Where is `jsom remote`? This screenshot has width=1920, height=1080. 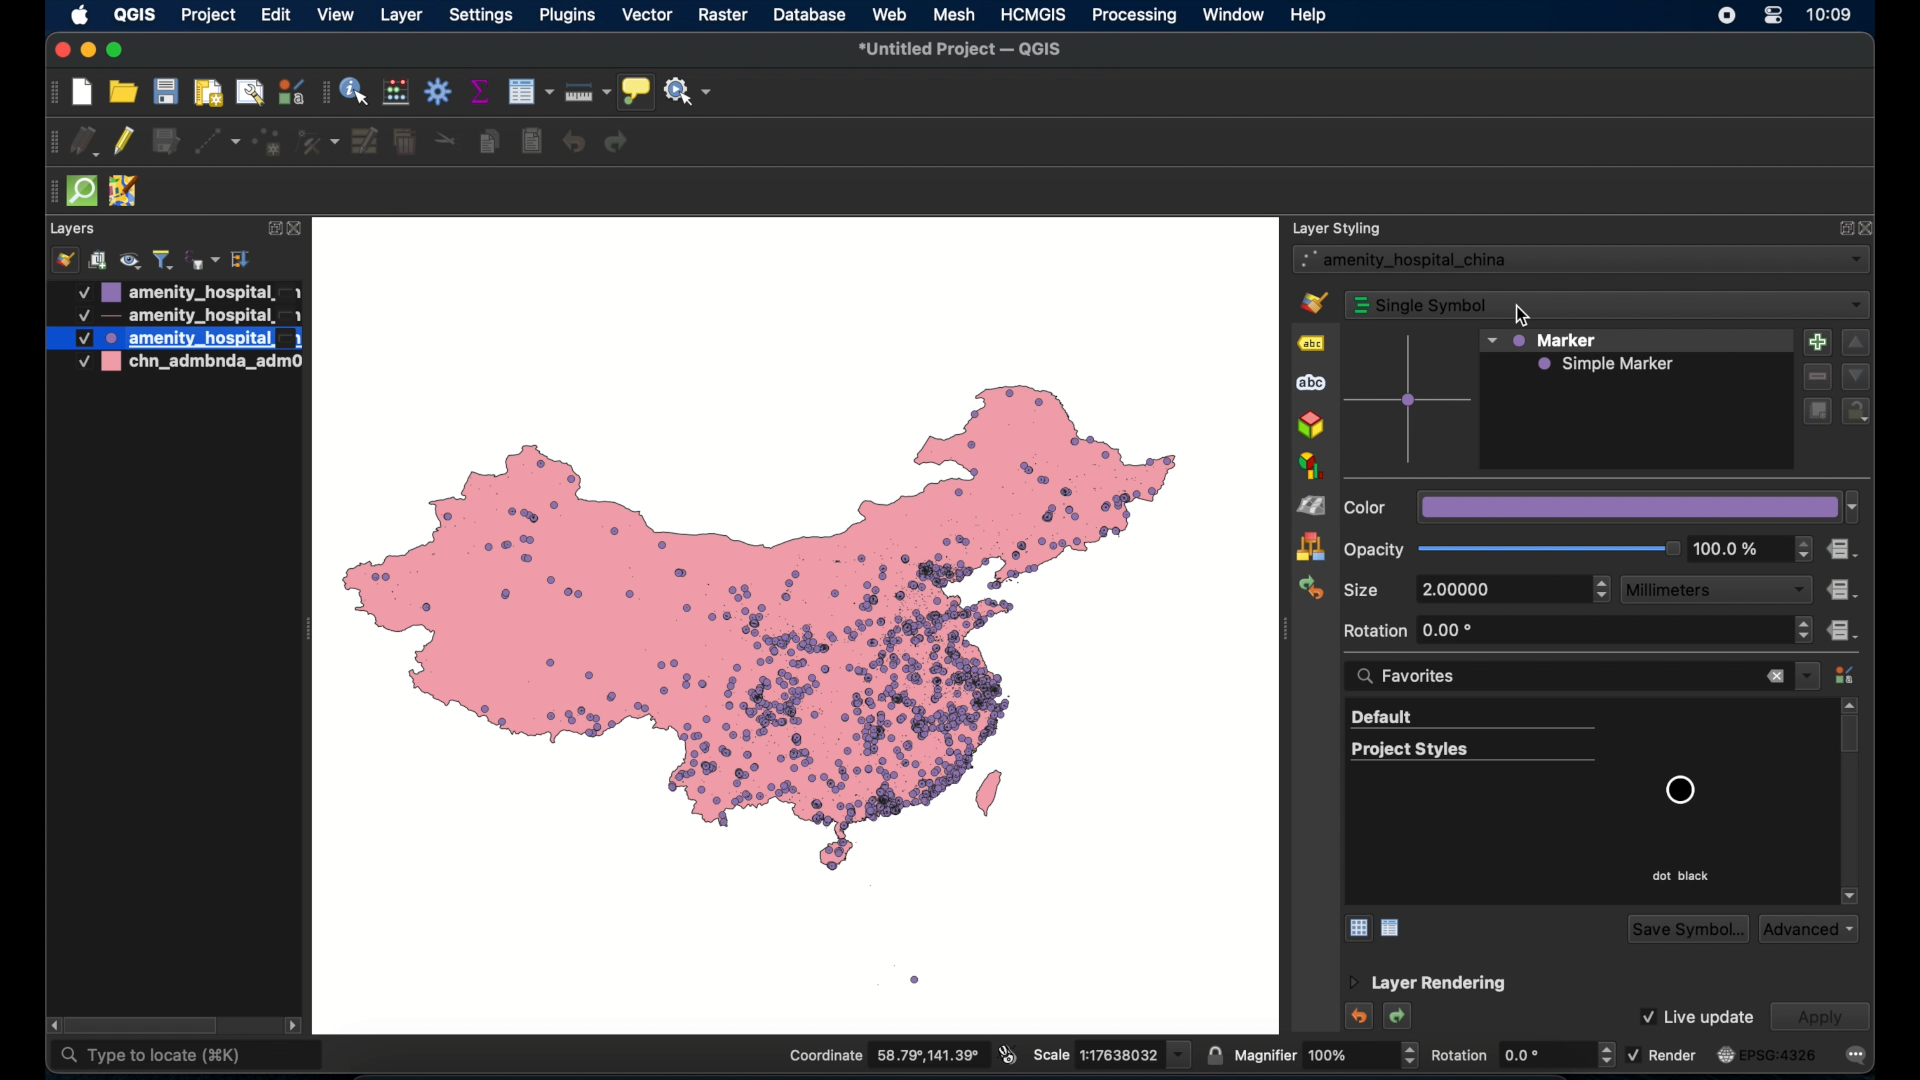
jsom remote is located at coordinates (127, 193).